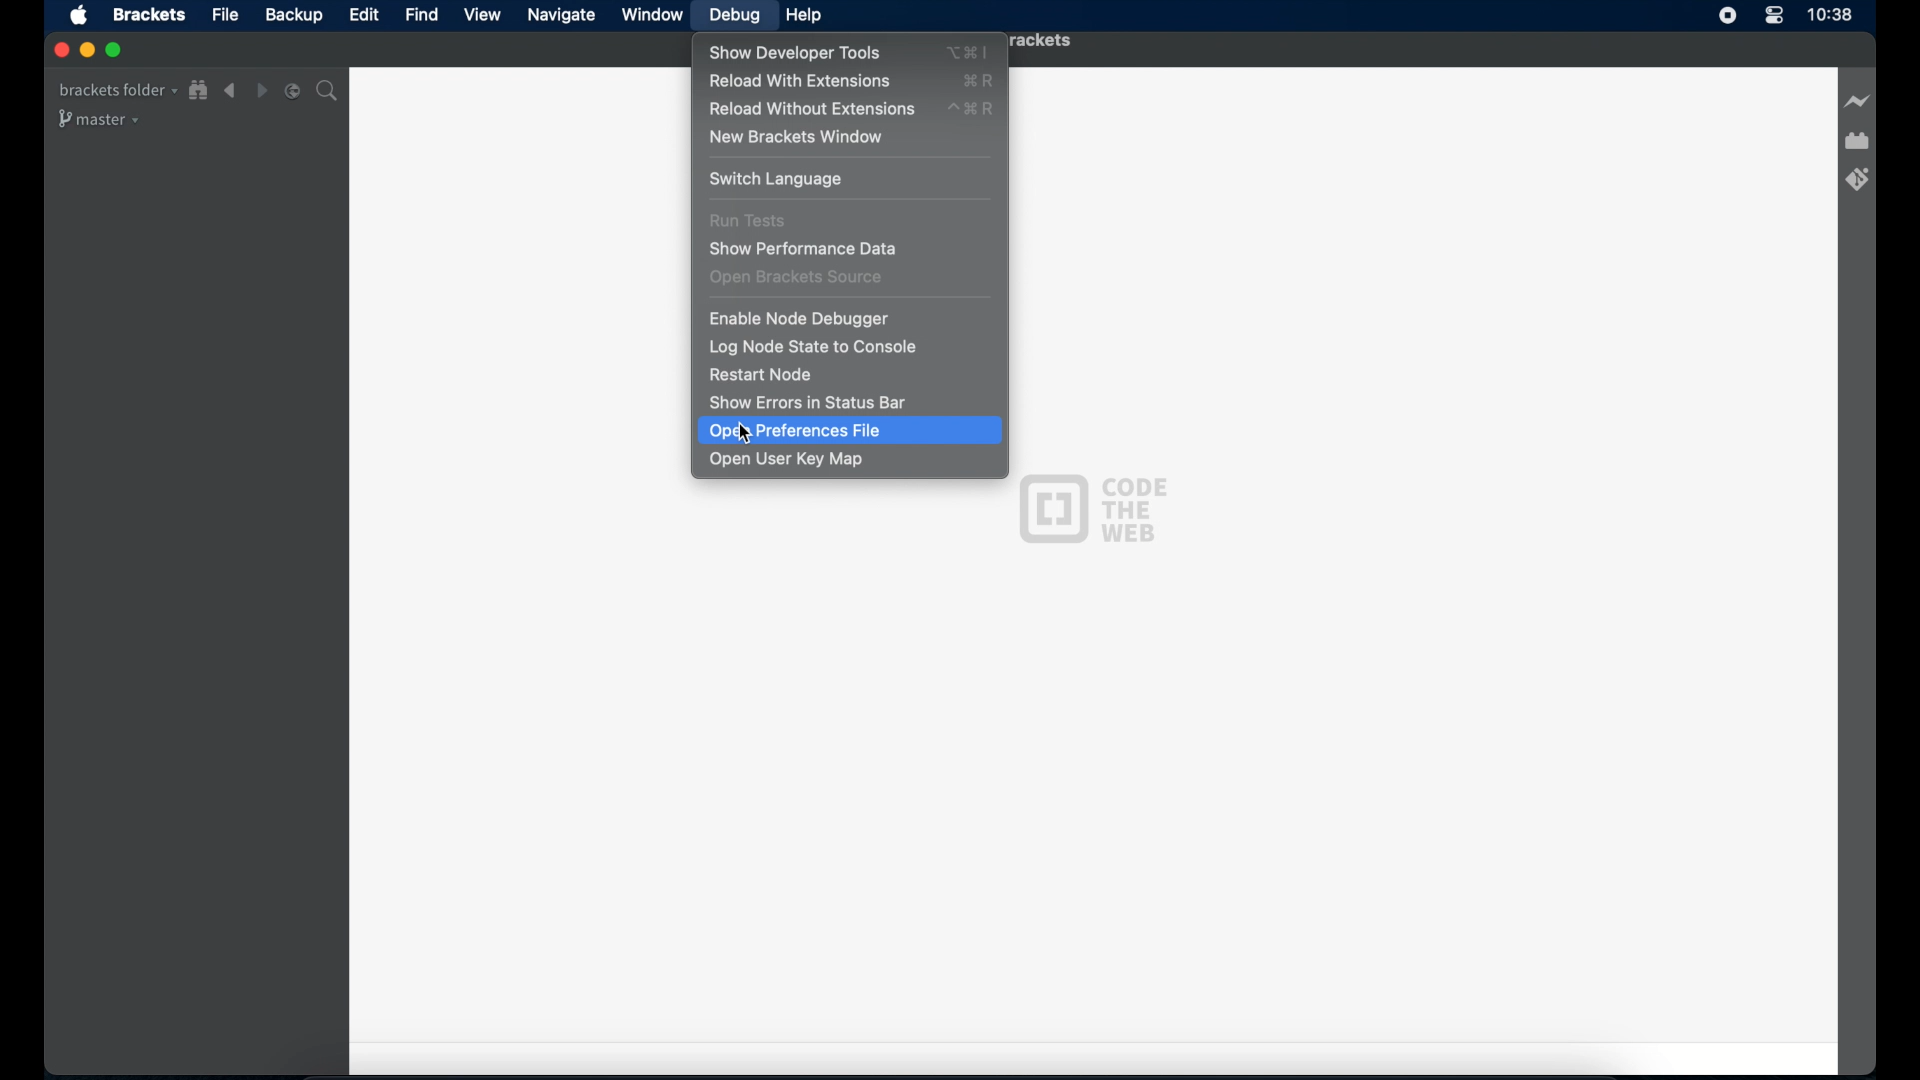 The width and height of the screenshot is (1920, 1080). Describe the element at coordinates (813, 110) in the screenshot. I see `reload without extensions` at that location.